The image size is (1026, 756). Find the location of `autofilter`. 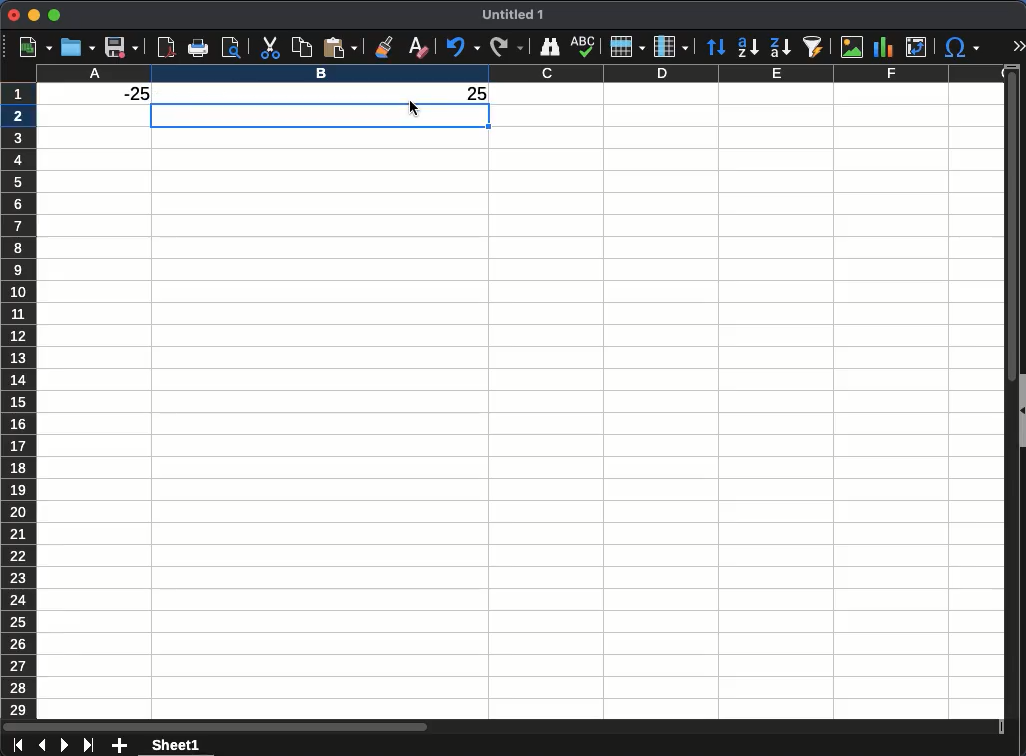

autofilter is located at coordinates (816, 47).